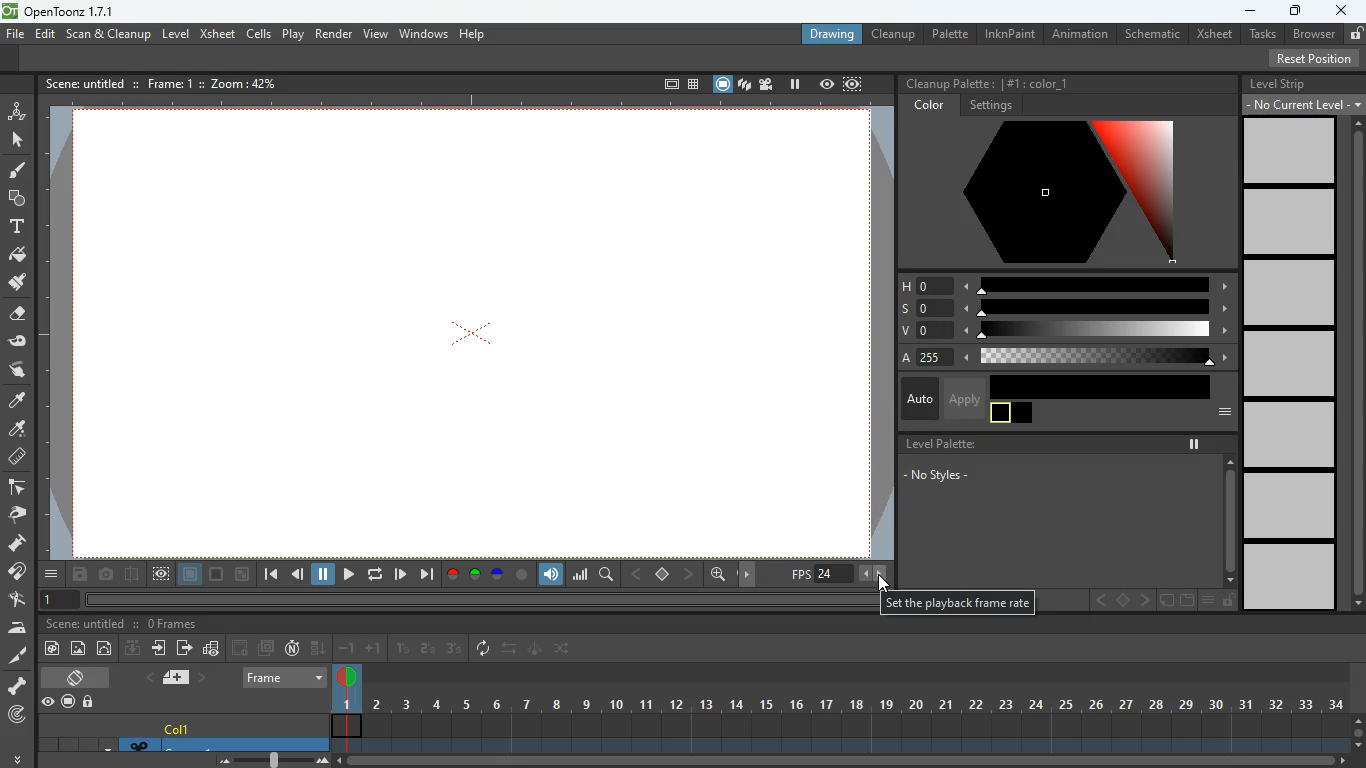 This screenshot has height=768, width=1366. I want to click on -1, so click(346, 650).